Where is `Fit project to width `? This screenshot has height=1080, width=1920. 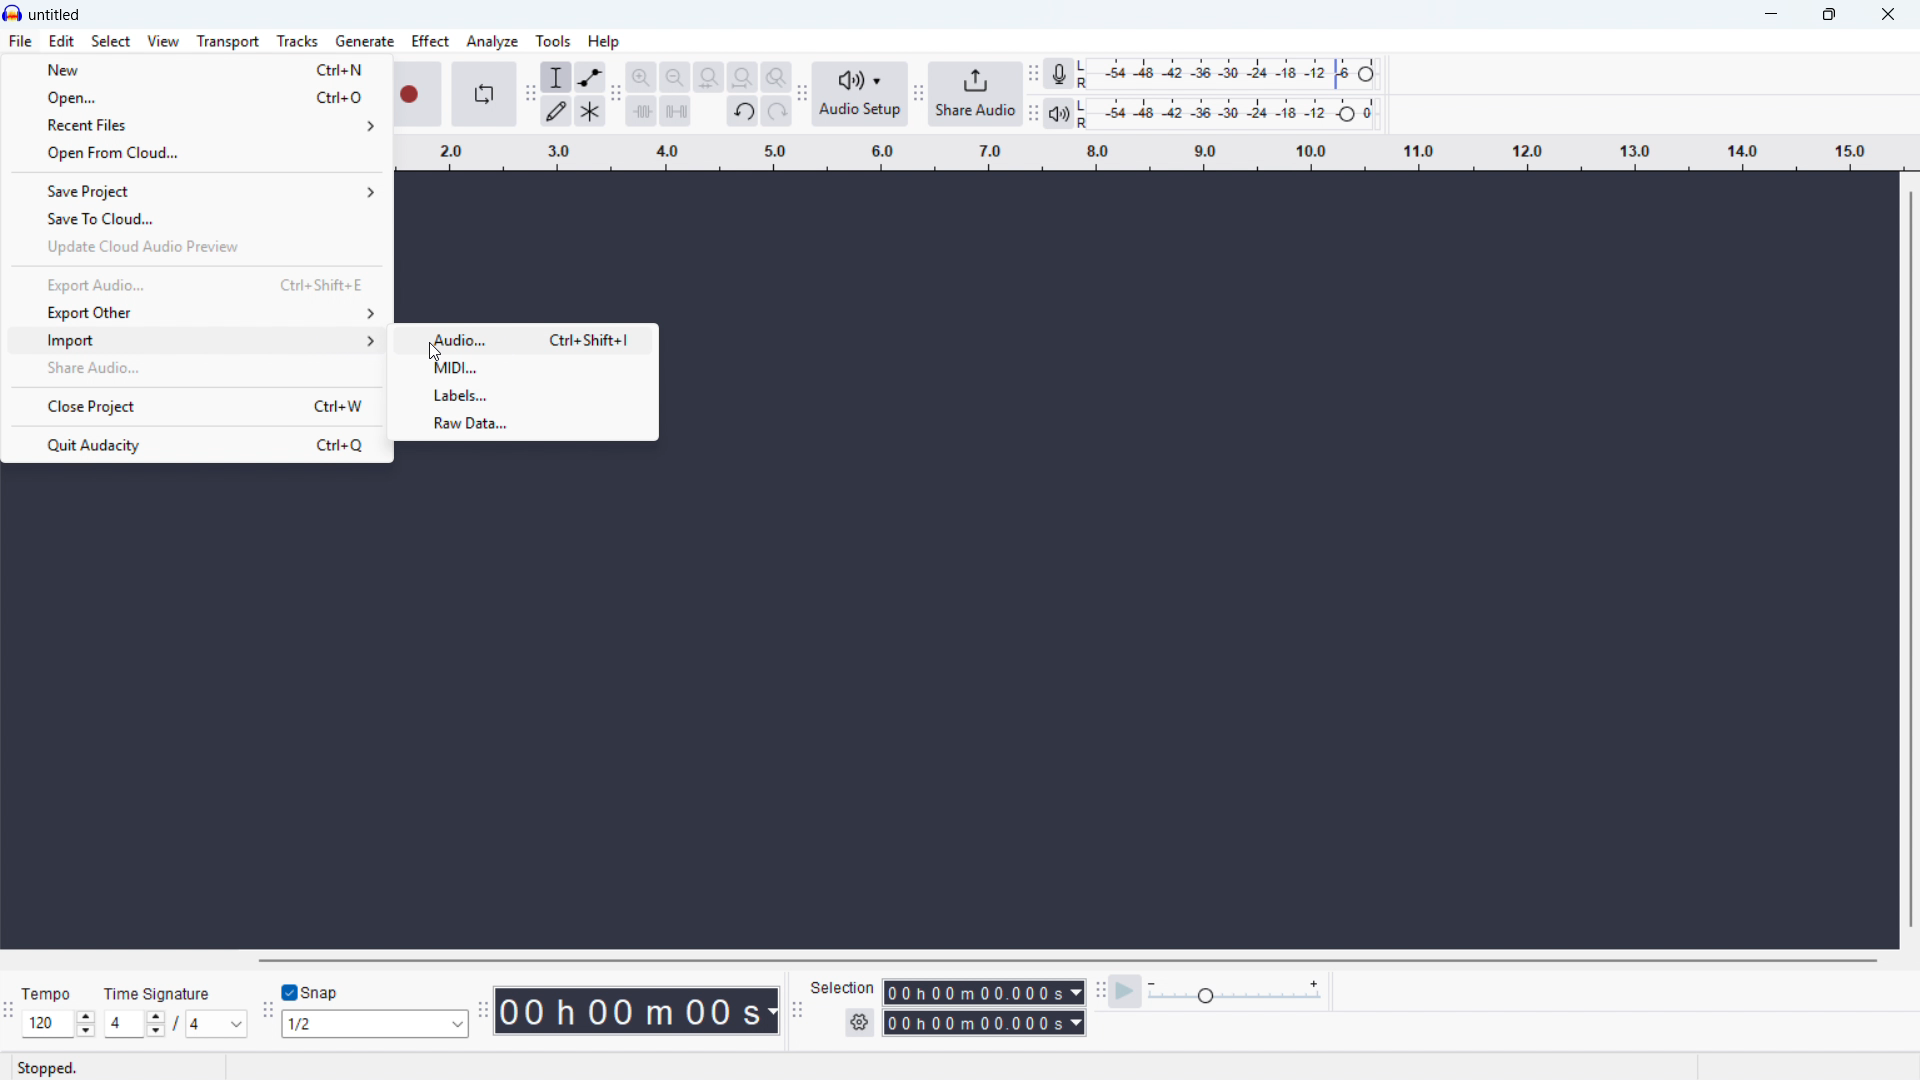 Fit project to width  is located at coordinates (709, 78).